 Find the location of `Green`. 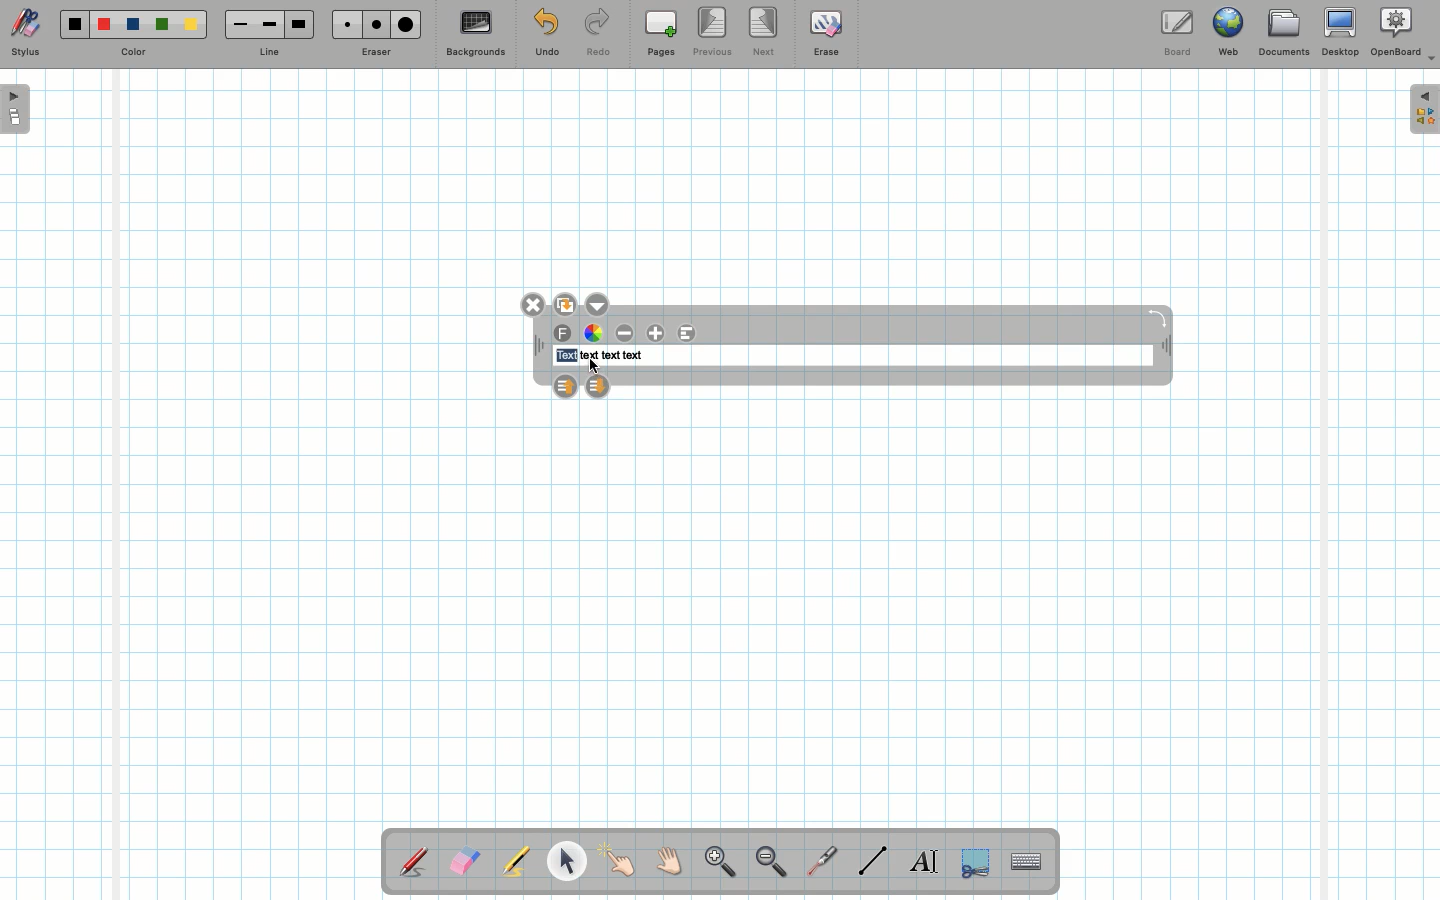

Green is located at coordinates (162, 26).